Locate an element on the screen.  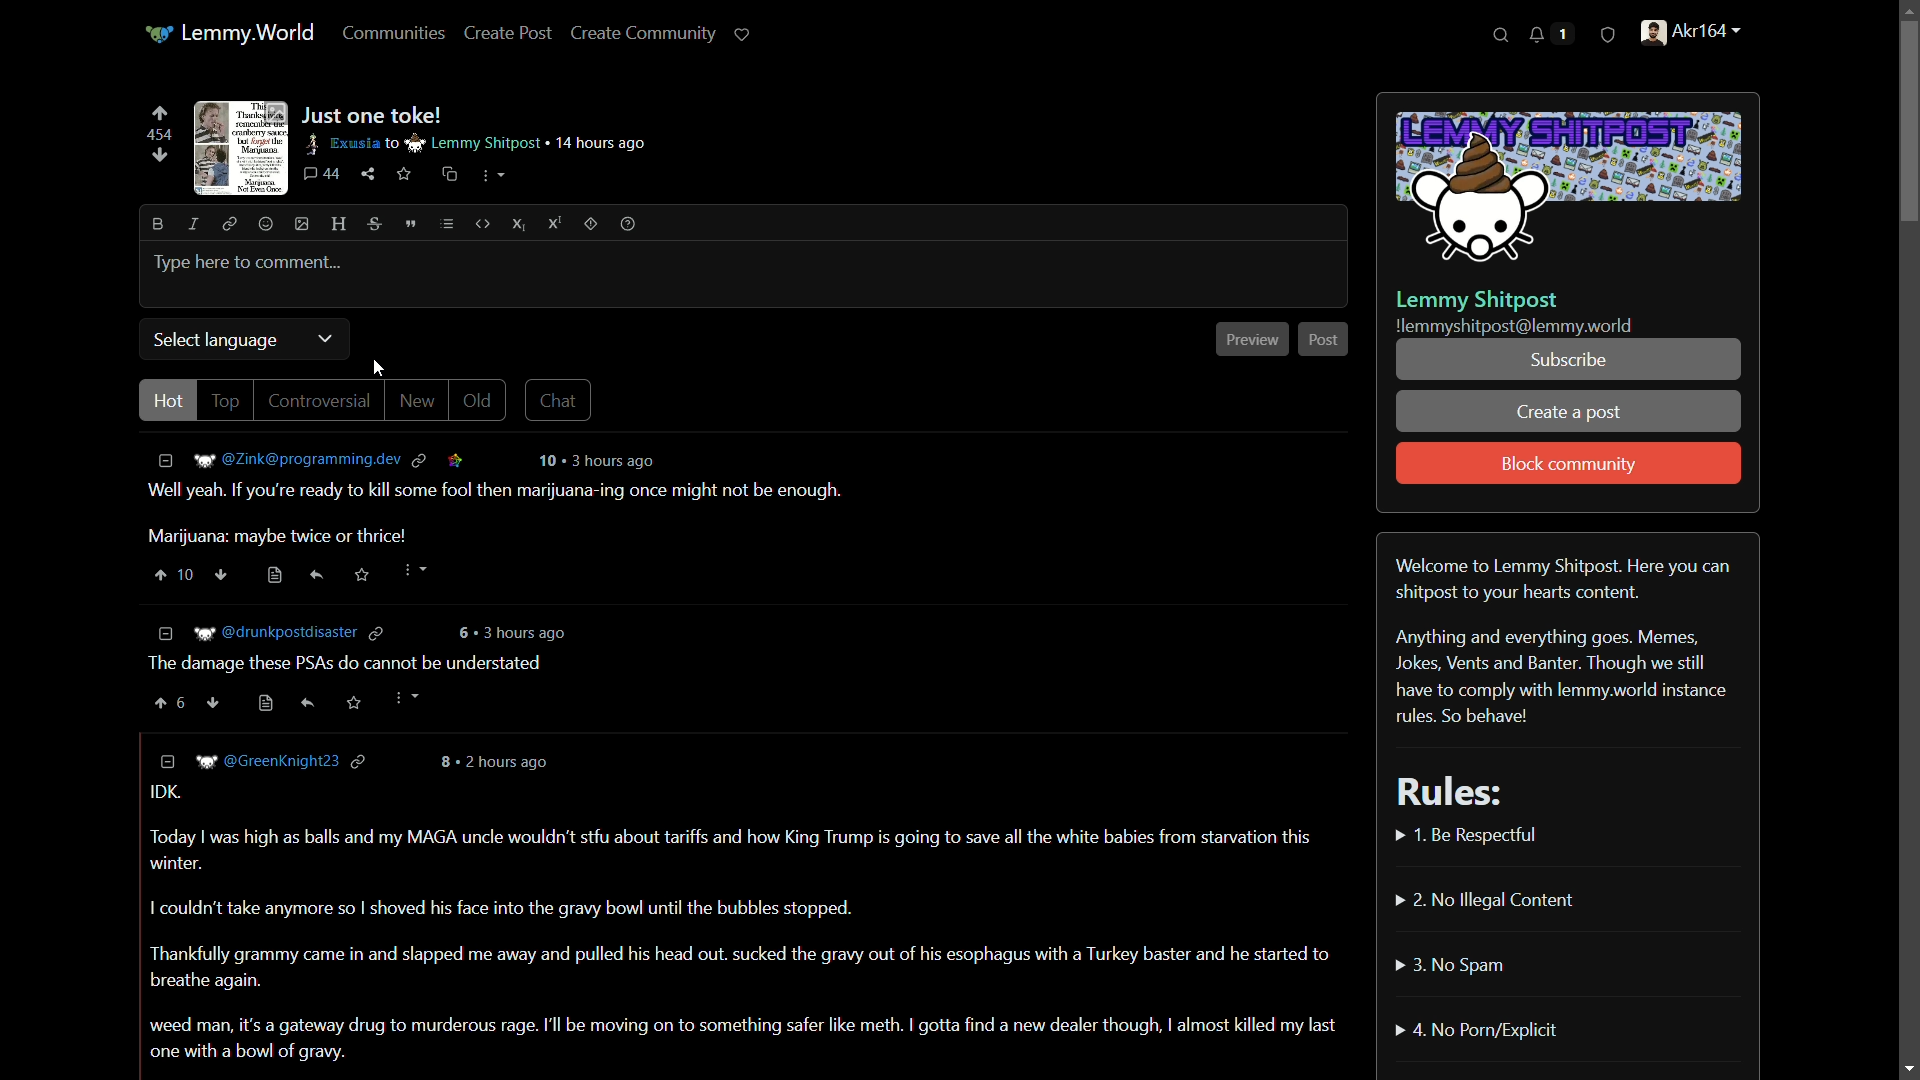
image is located at coordinates (302, 224).